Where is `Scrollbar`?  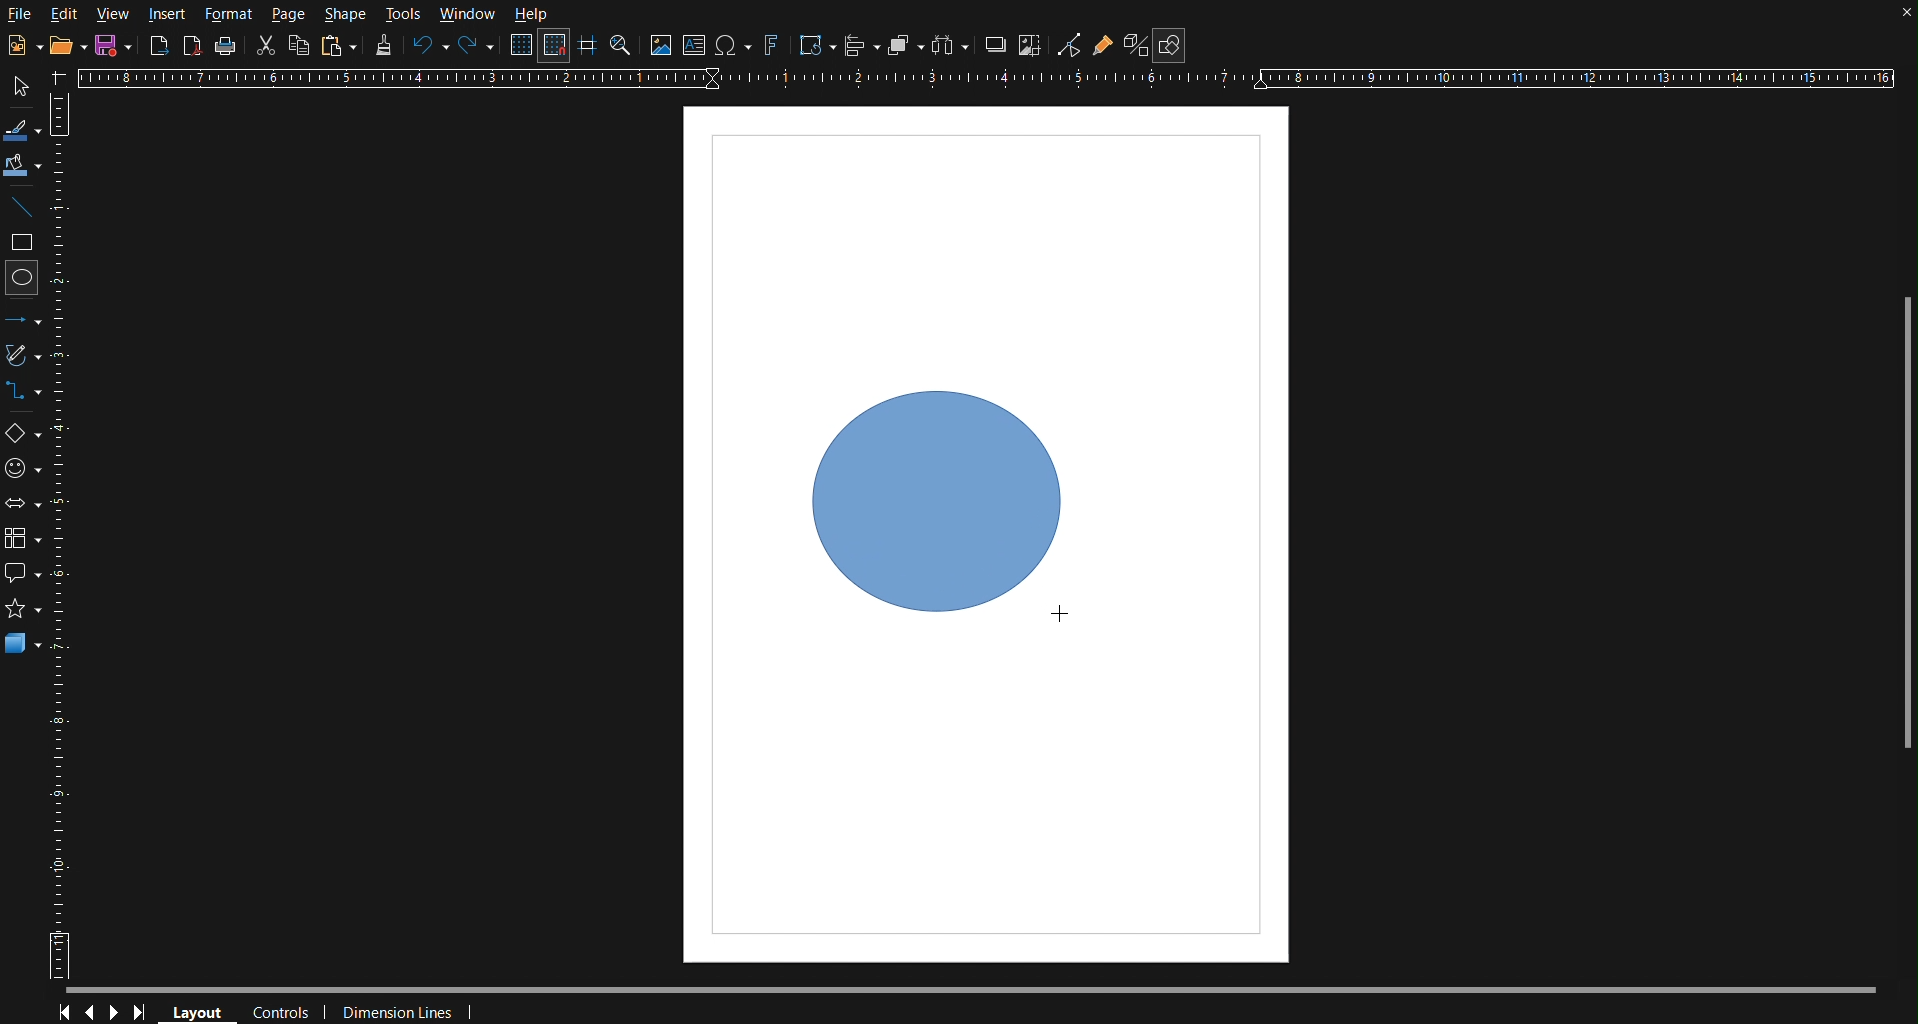 Scrollbar is located at coordinates (987, 984).